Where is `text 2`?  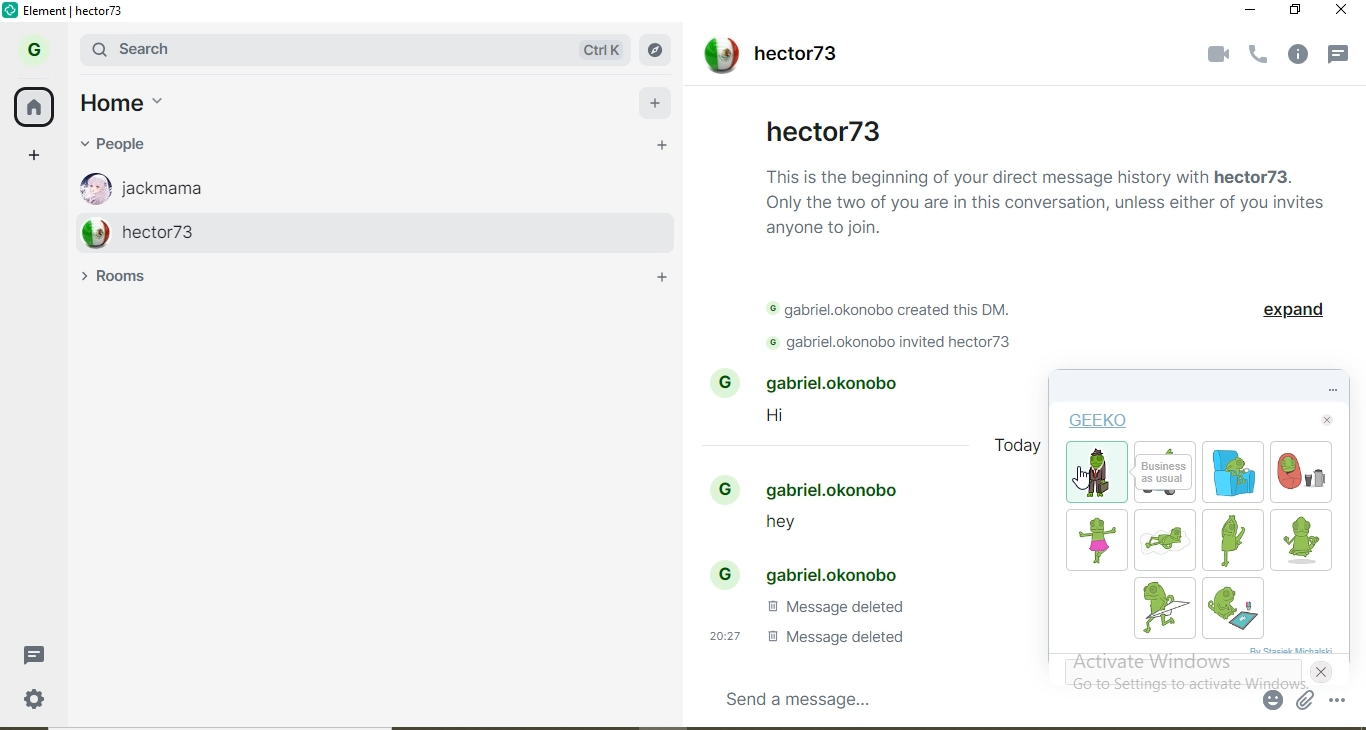
text 2 is located at coordinates (899, 311).